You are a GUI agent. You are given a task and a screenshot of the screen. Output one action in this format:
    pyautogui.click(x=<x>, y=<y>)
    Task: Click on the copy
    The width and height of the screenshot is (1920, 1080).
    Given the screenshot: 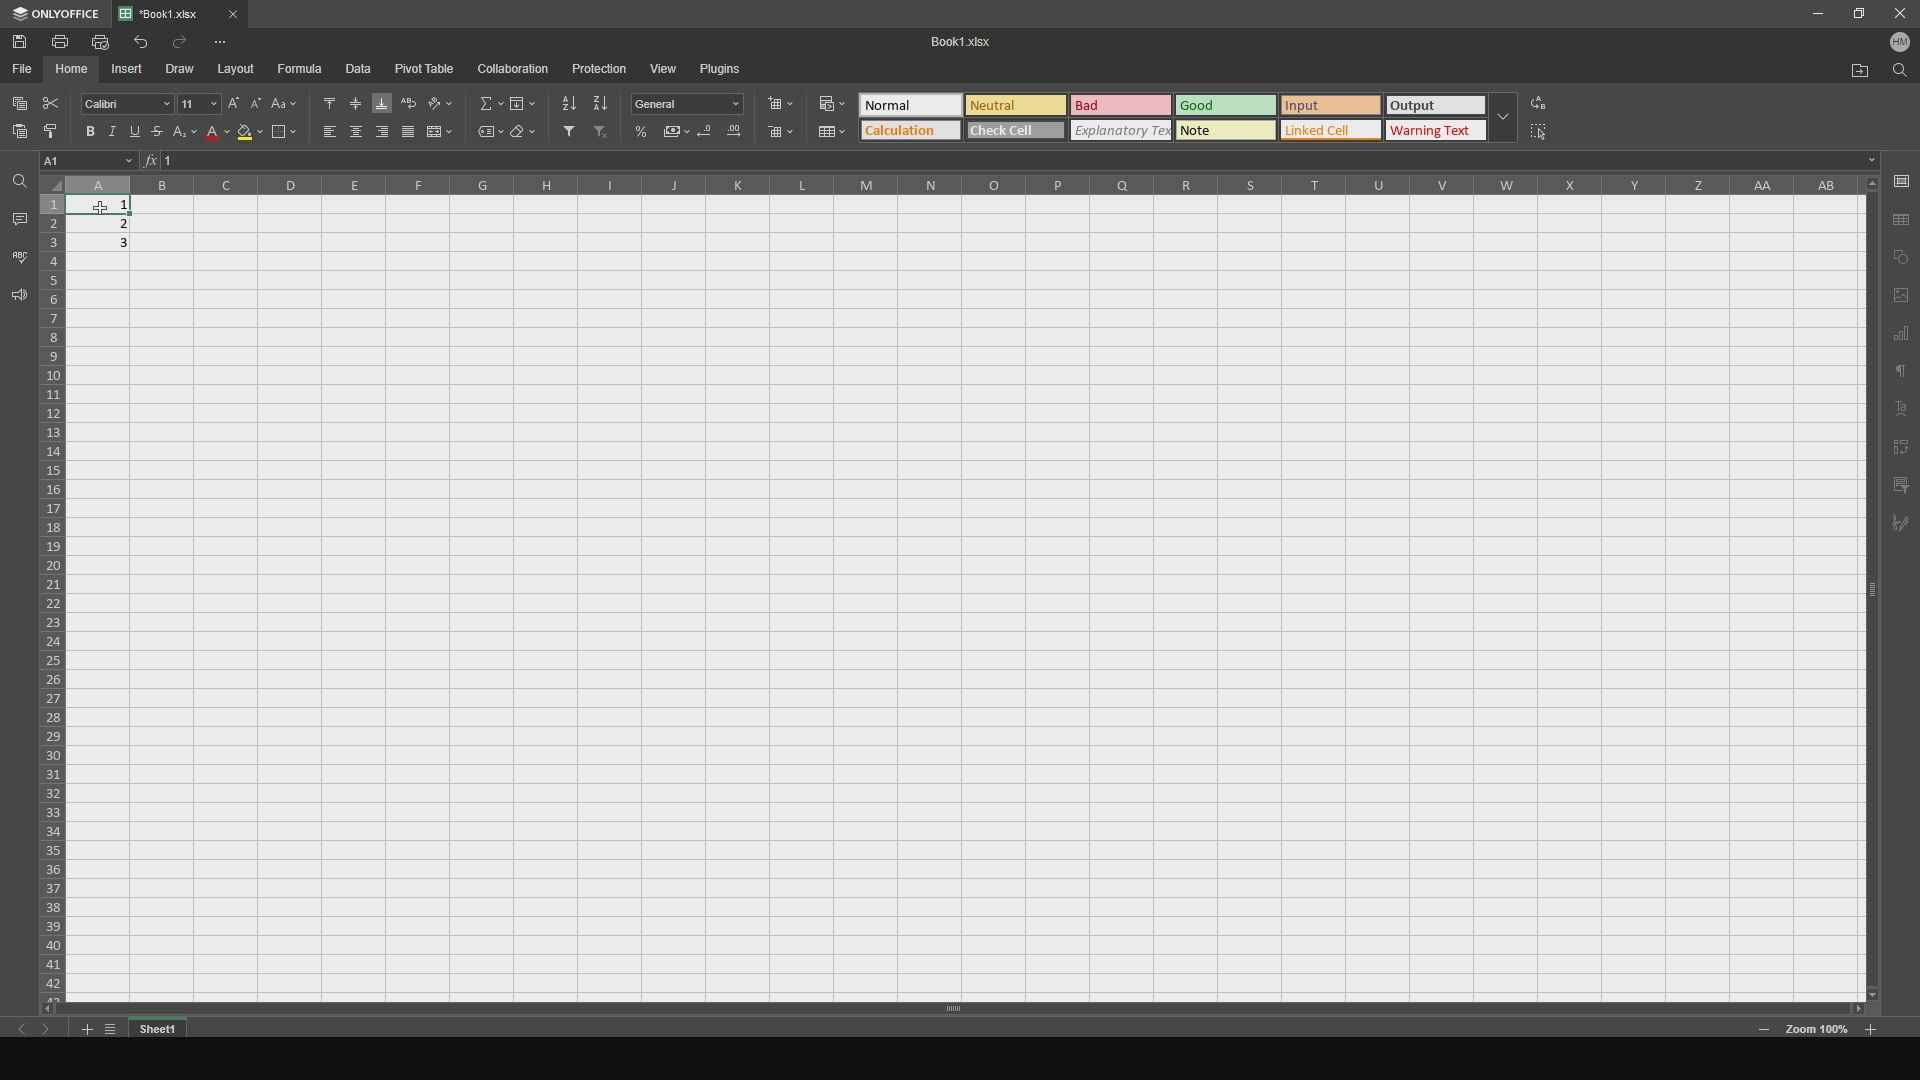 What is the action you would take?
    pyautogui.click(x=19, y=100)
    